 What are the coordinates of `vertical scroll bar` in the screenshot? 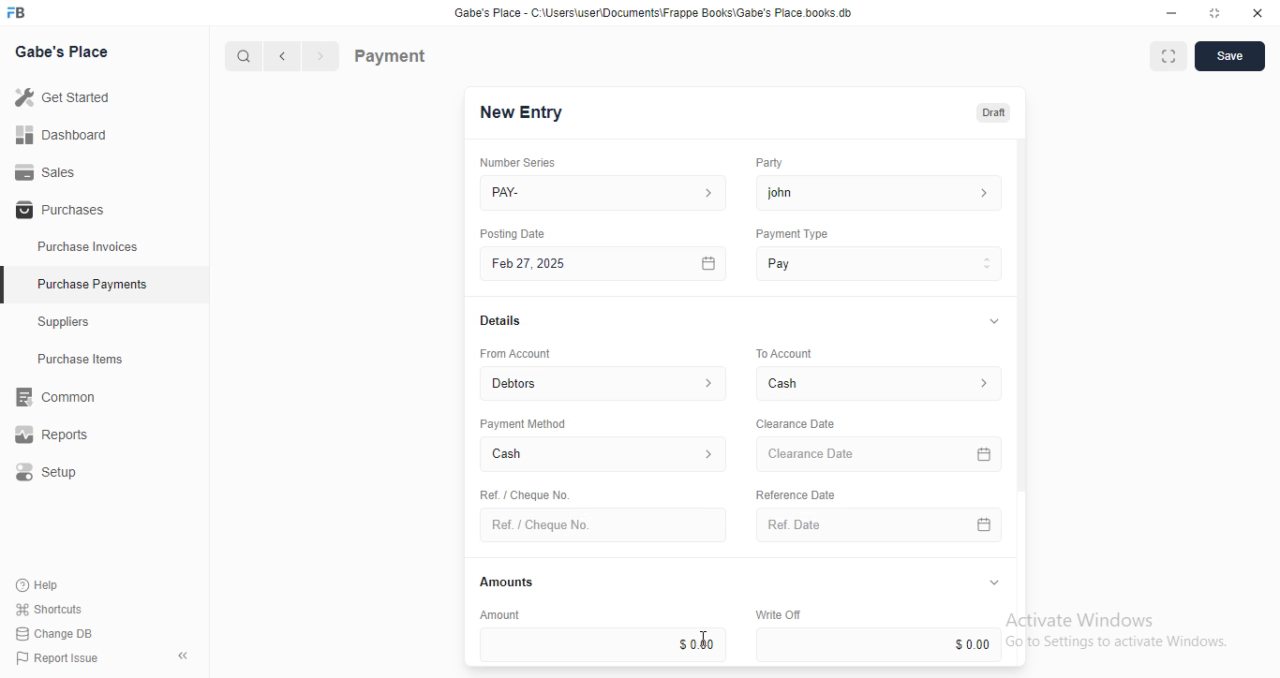 It's located at (1022, 403).